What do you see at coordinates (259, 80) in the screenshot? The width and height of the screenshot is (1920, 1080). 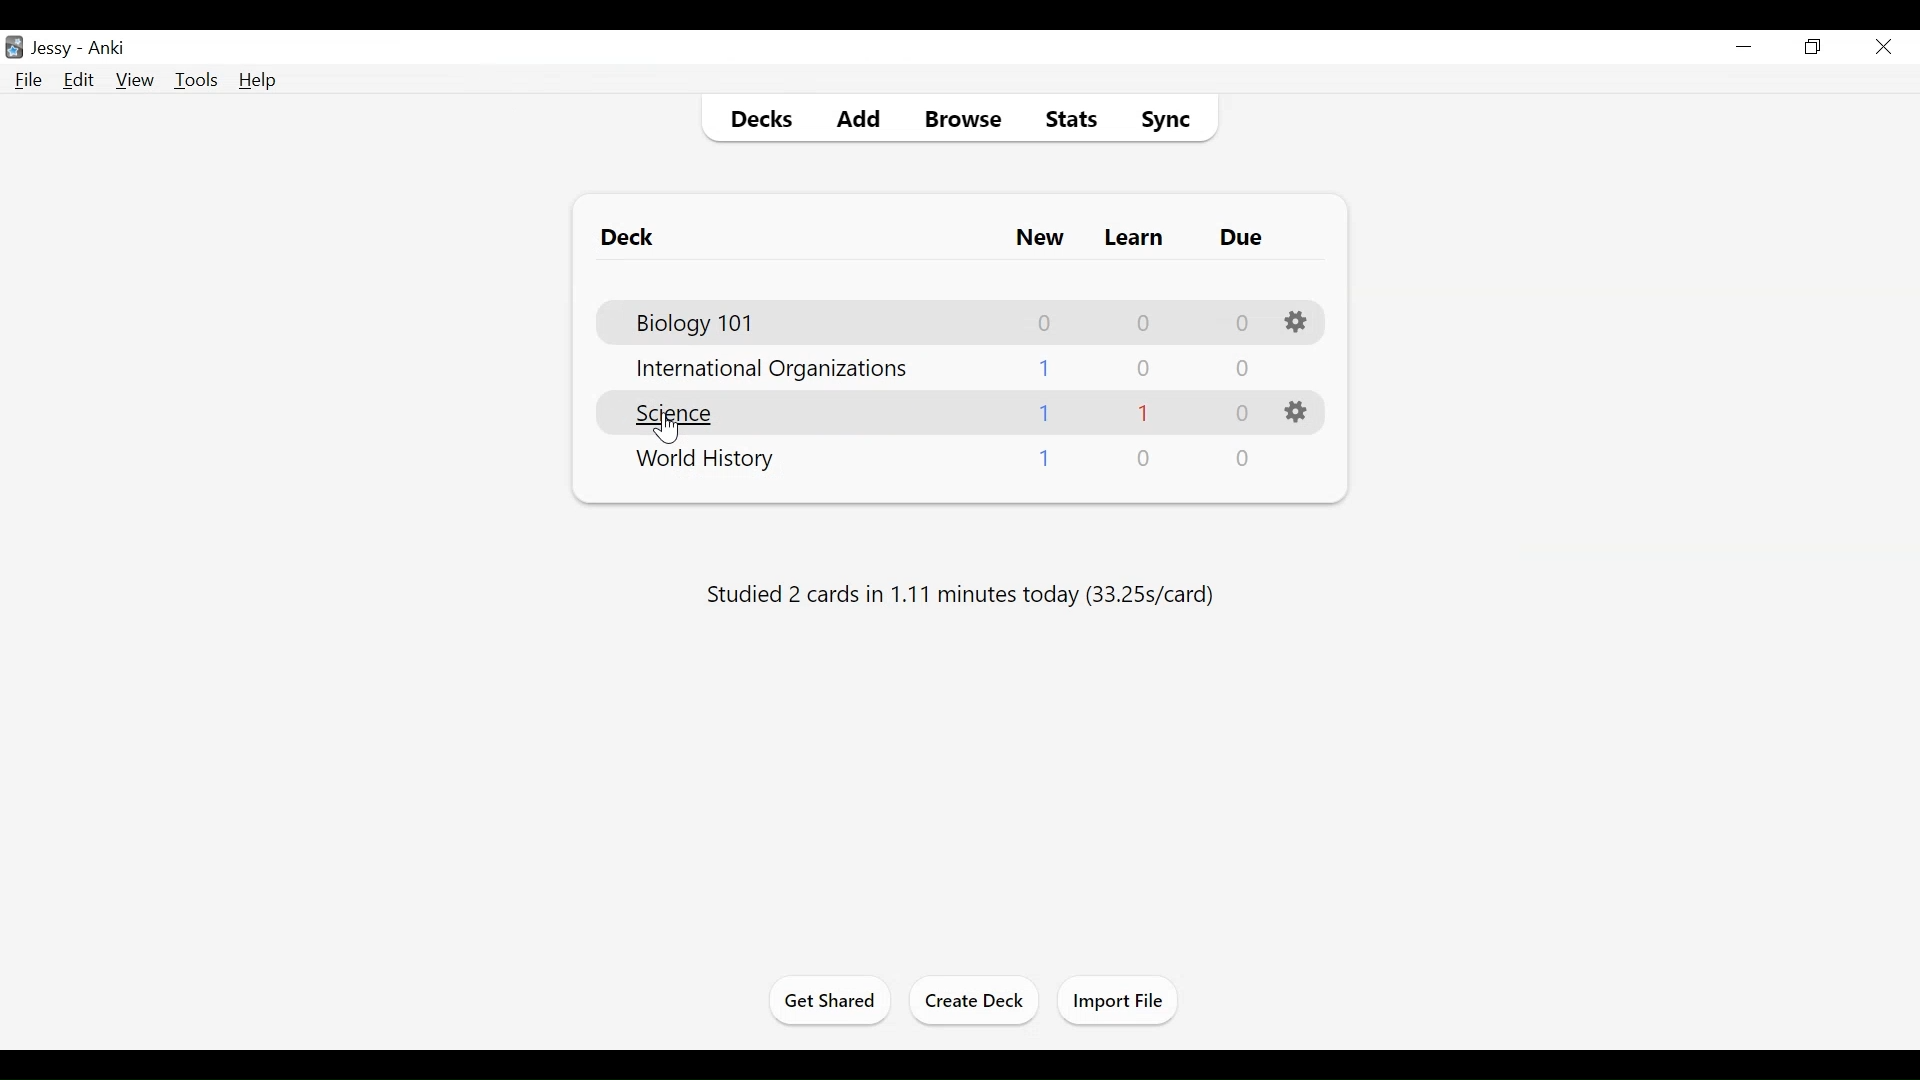 I see `Help` at bounding box center [259, 80].